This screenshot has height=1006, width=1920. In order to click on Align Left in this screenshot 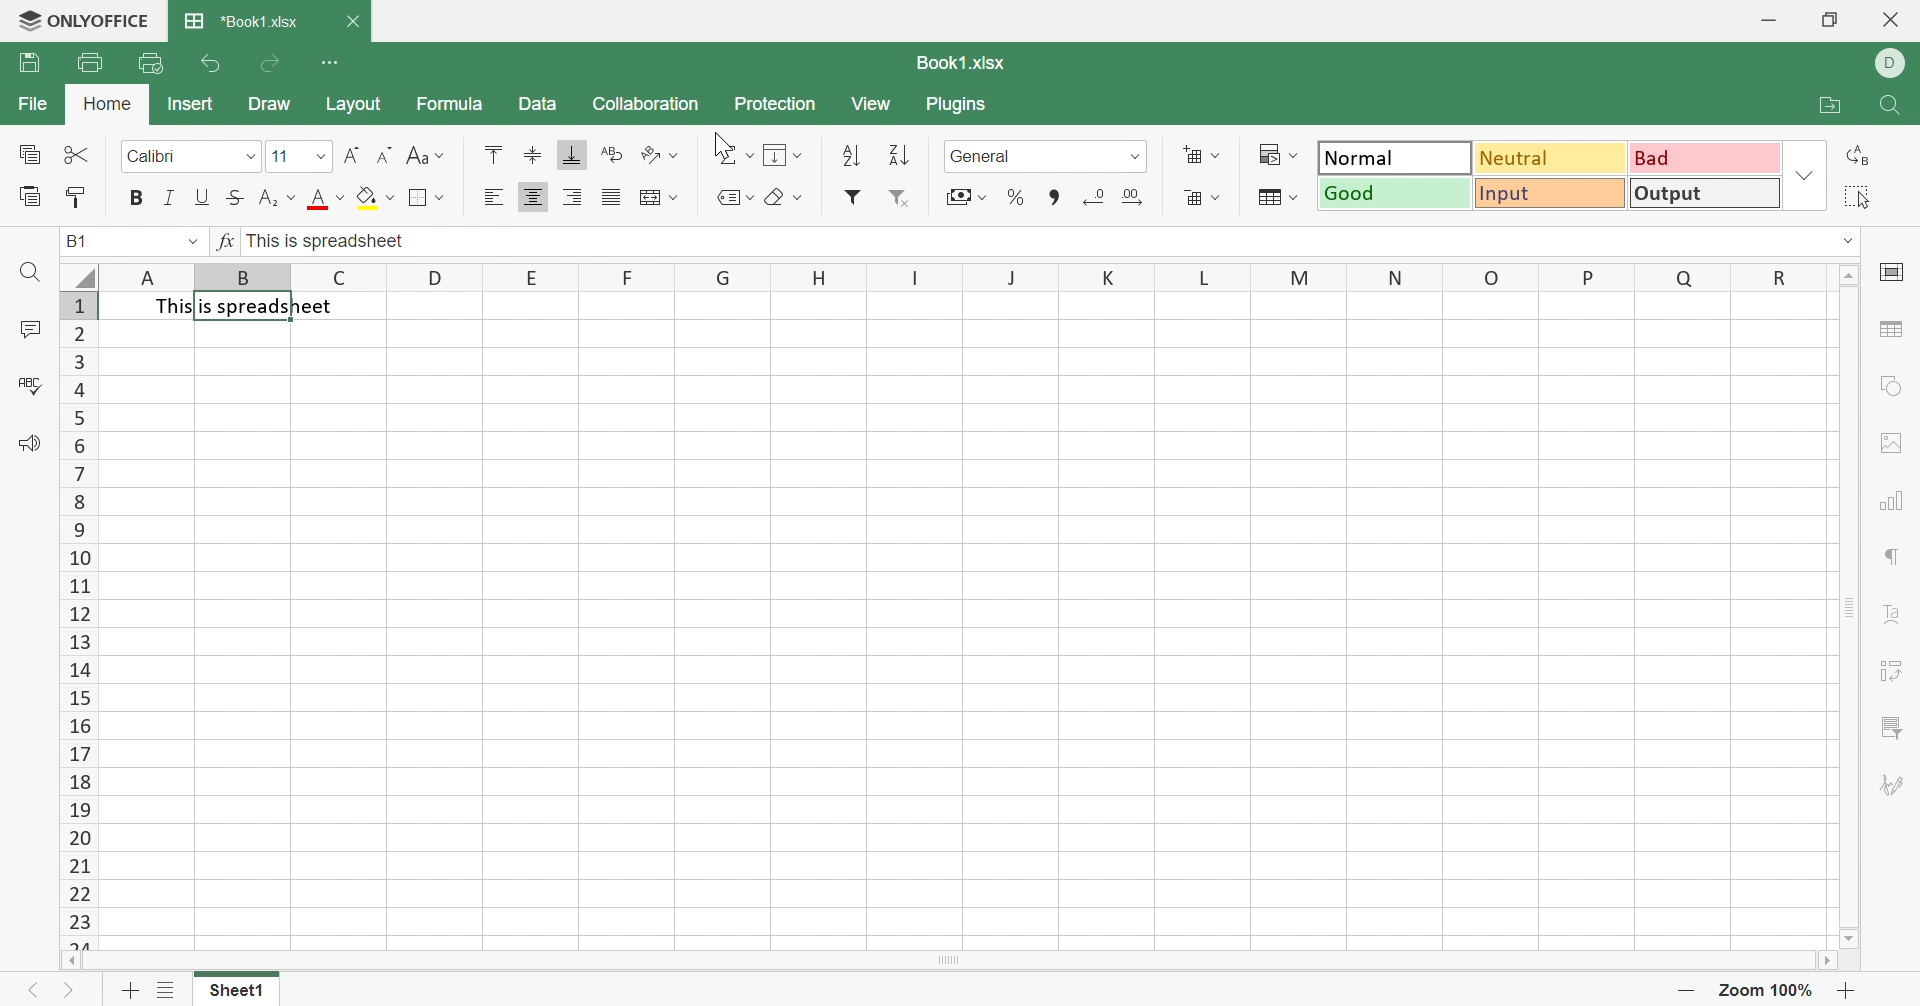, I will do `click(497, 198)`.